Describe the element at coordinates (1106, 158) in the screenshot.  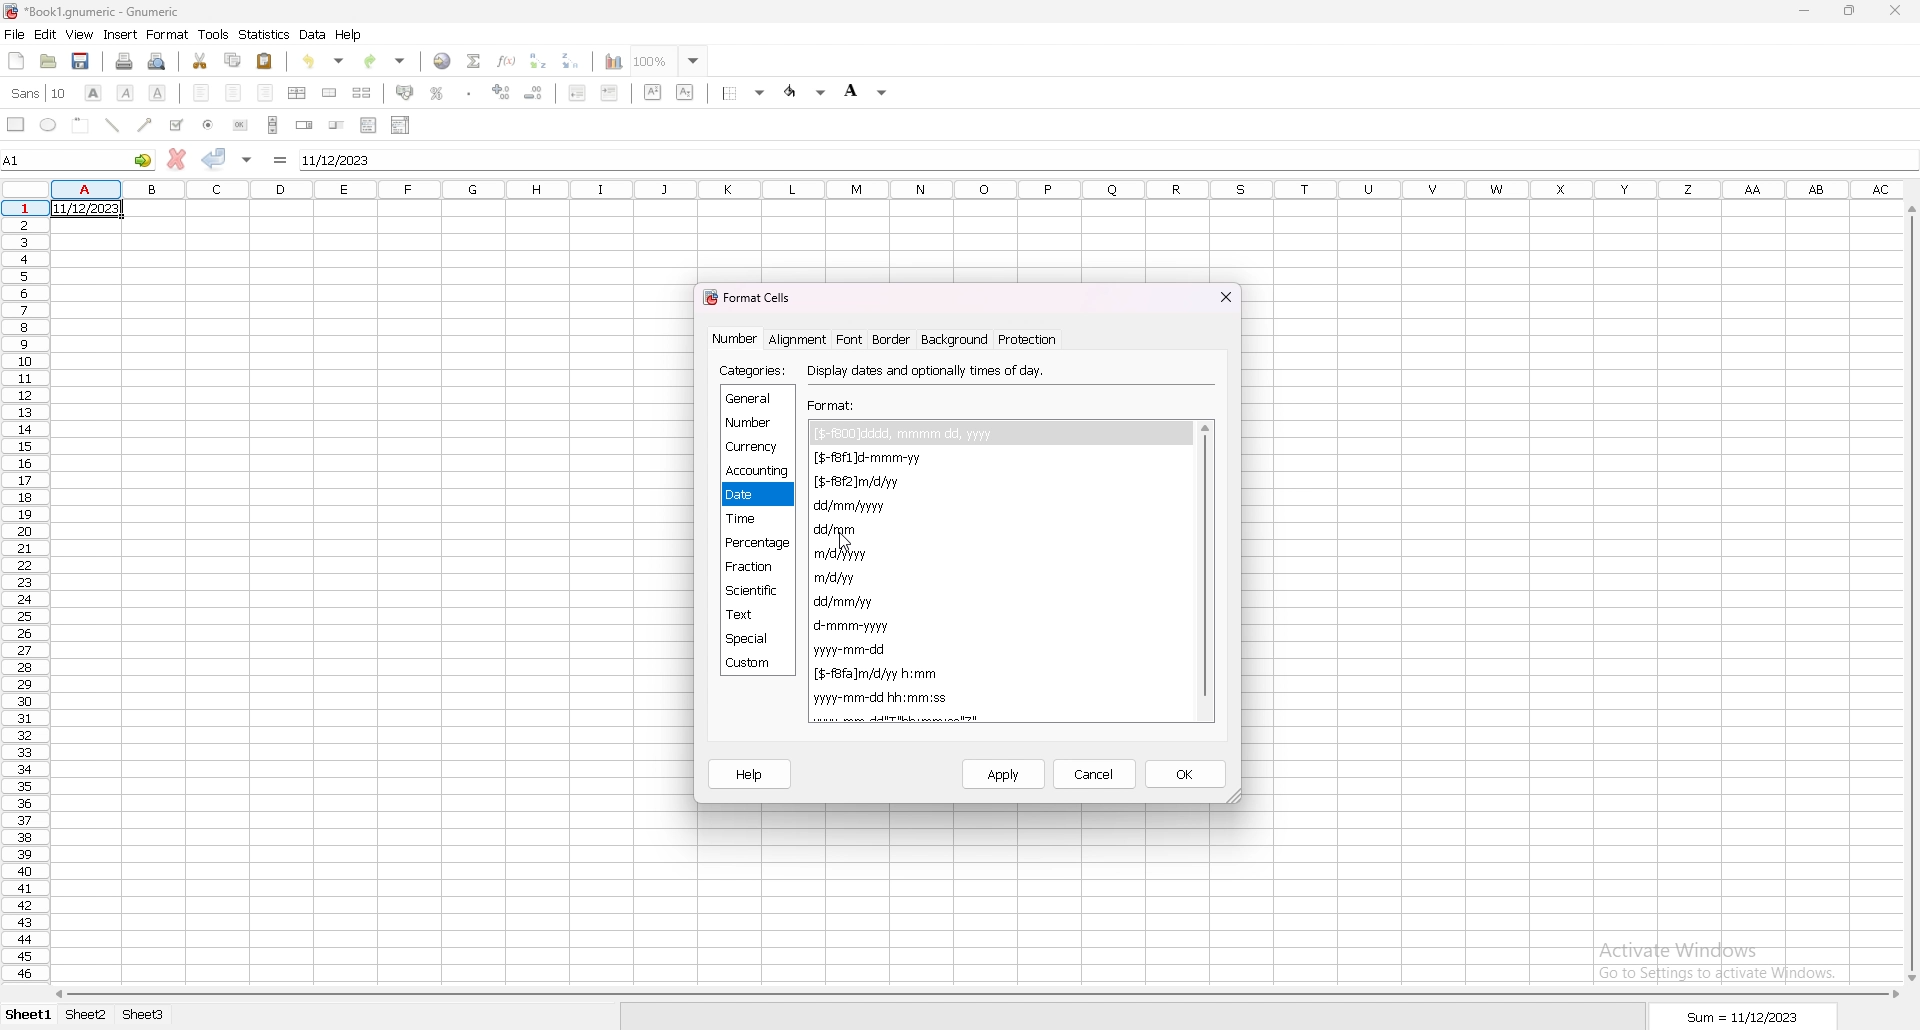
I see `selected cell input` at that location.